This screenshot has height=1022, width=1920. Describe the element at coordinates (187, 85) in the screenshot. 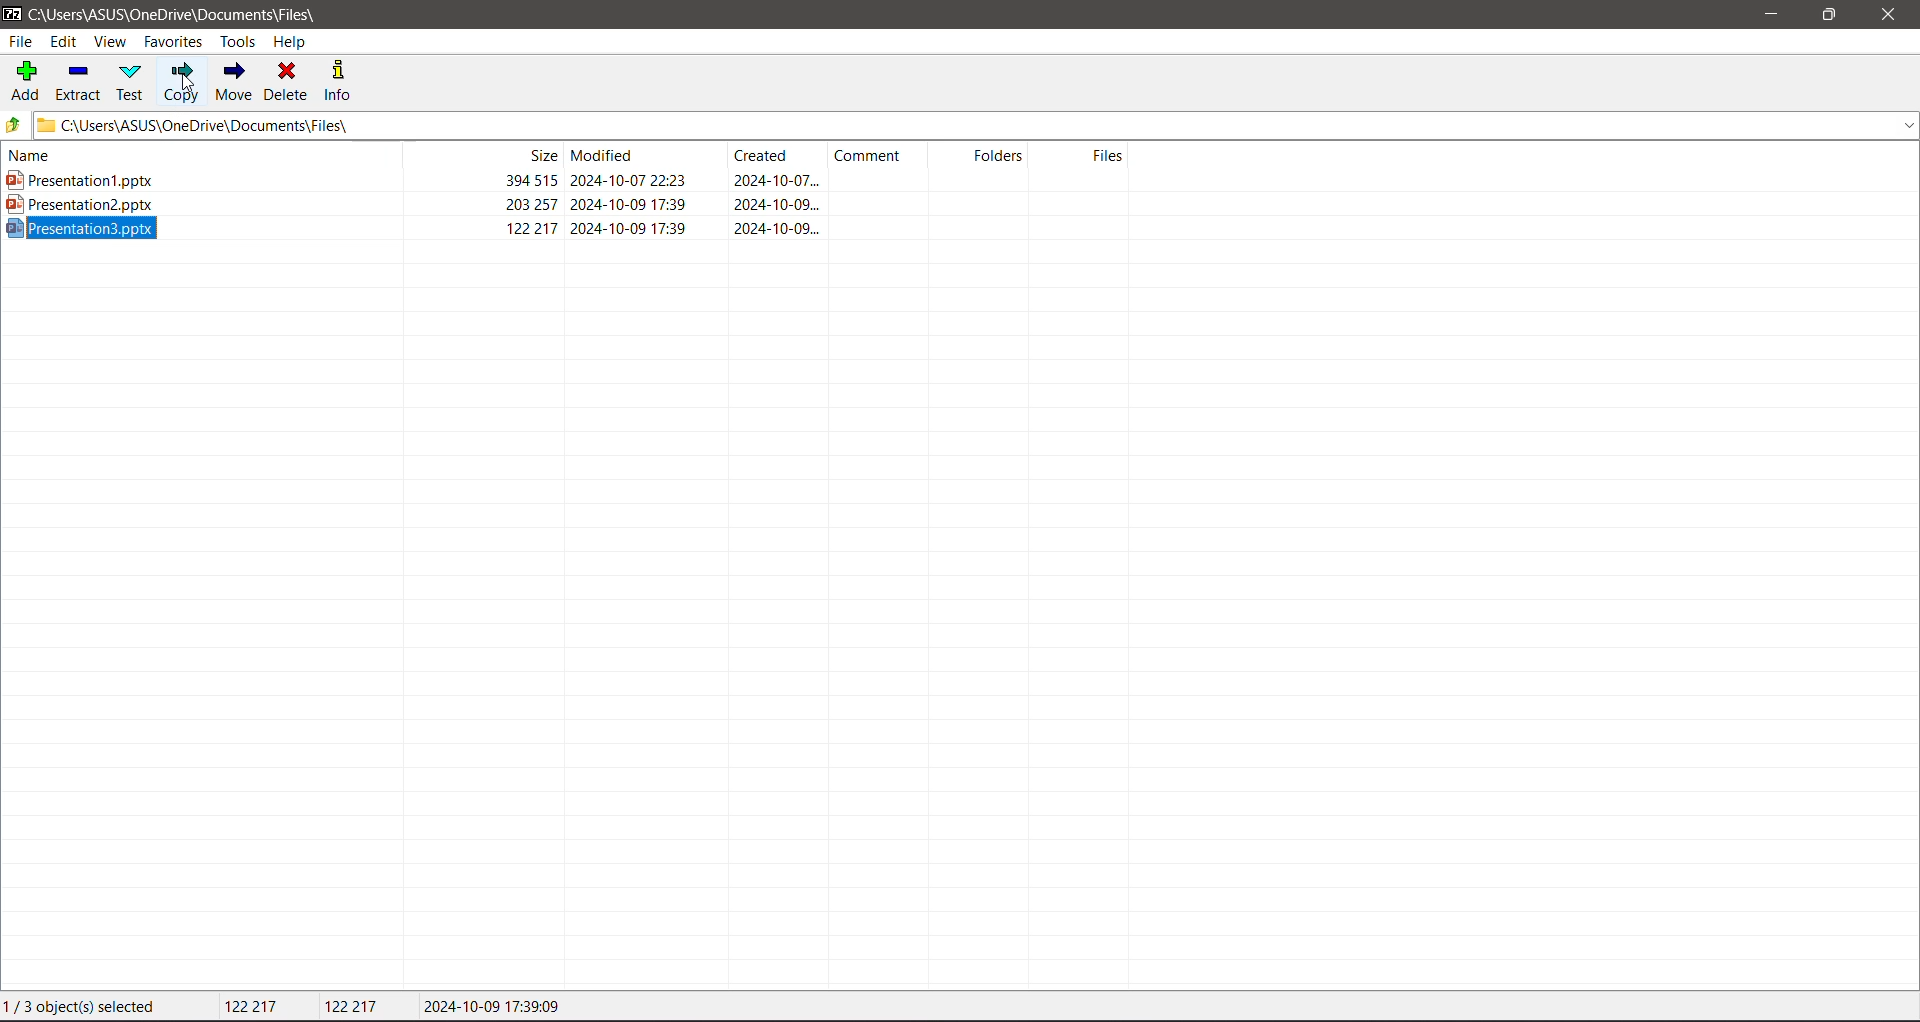

I see `Cursor` at that location.